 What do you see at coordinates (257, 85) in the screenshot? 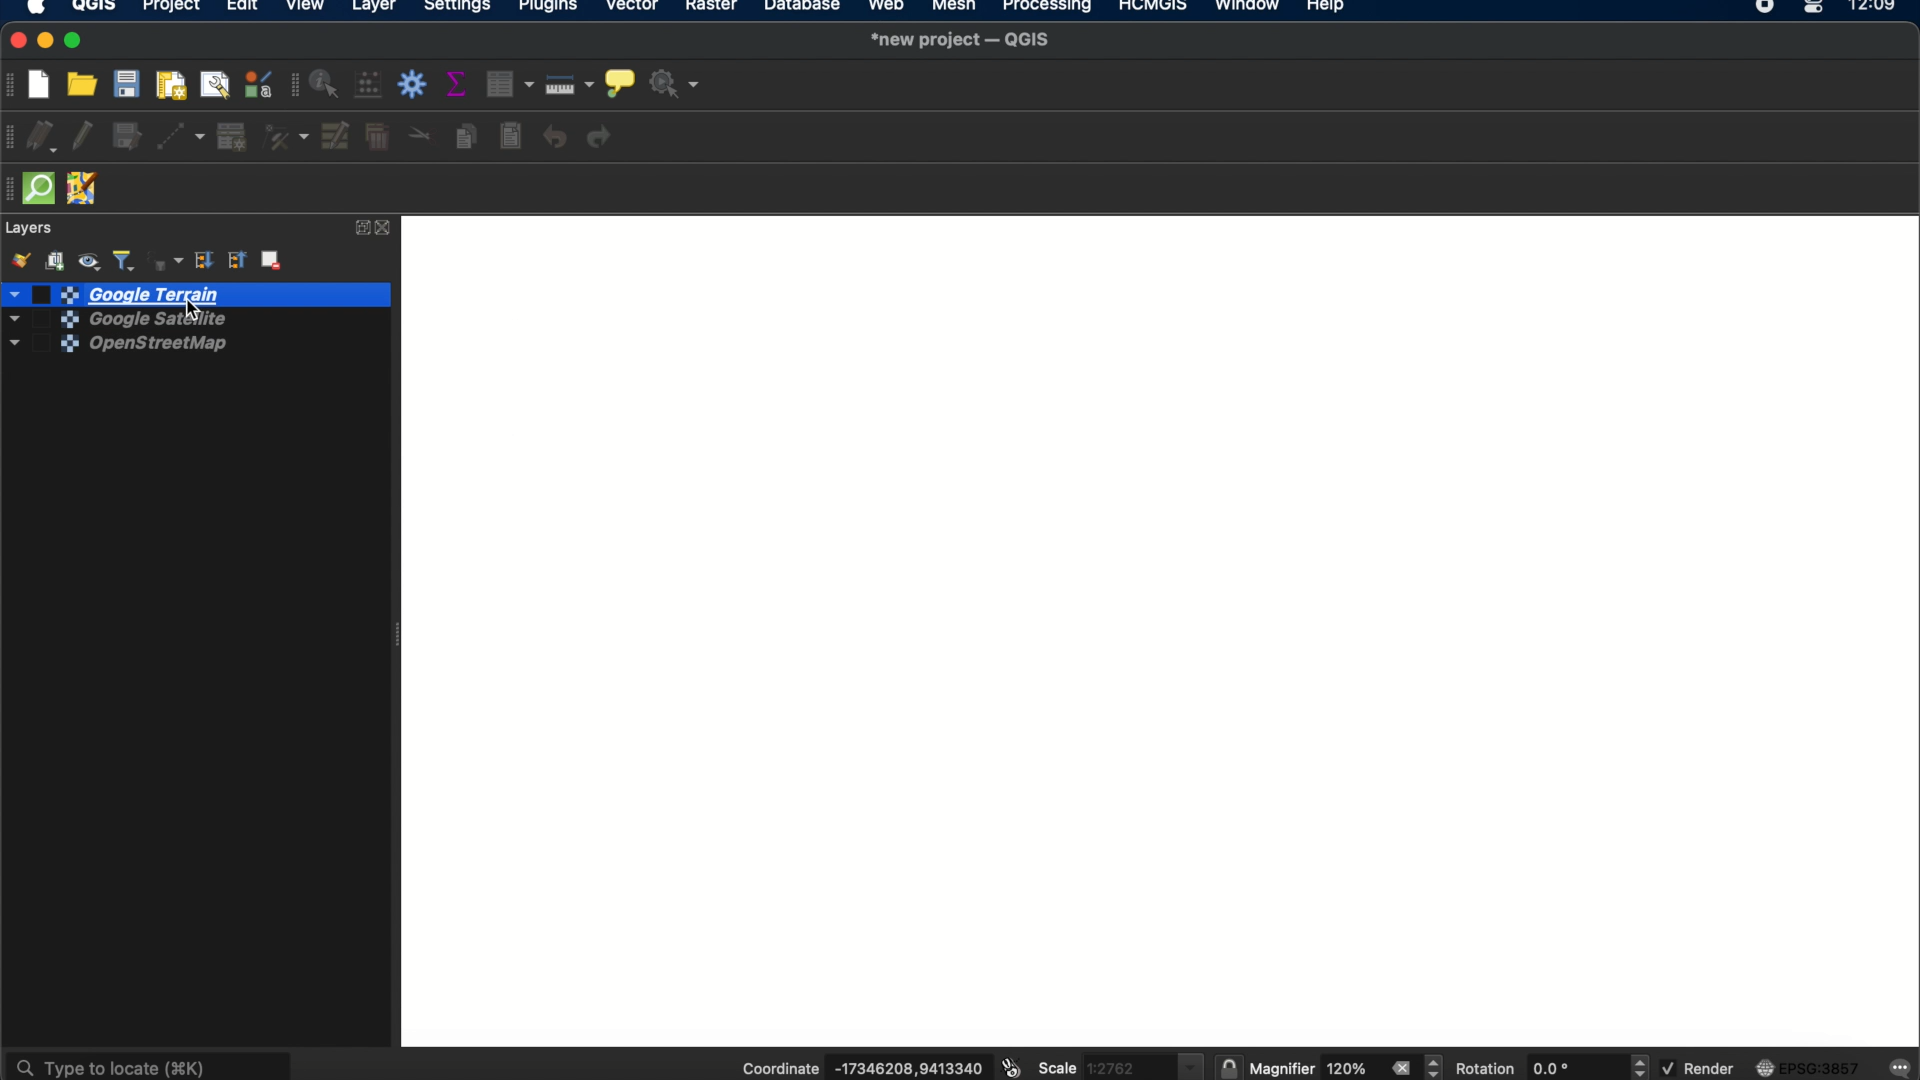
I see `style manager` at bounding box center [257, 85].